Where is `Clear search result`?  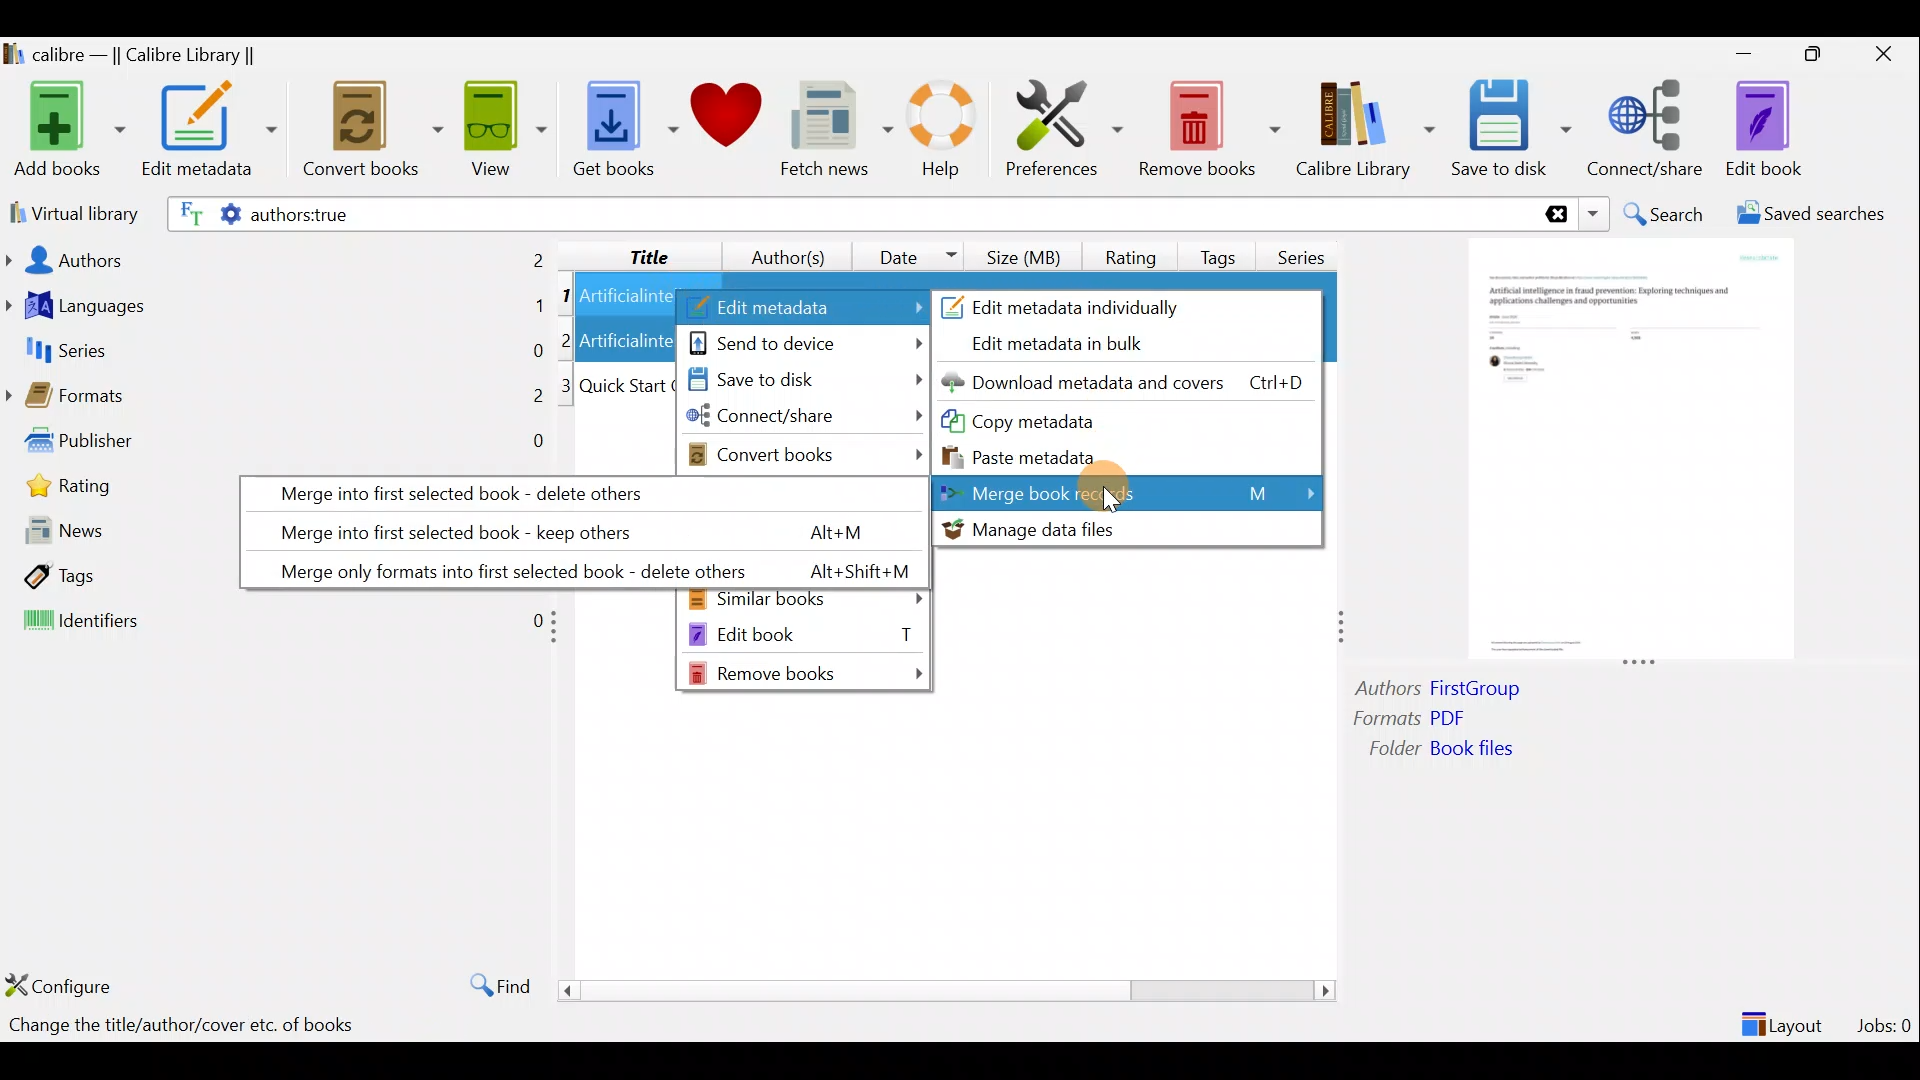 Clear search result is located at coordinates (1553, 215).